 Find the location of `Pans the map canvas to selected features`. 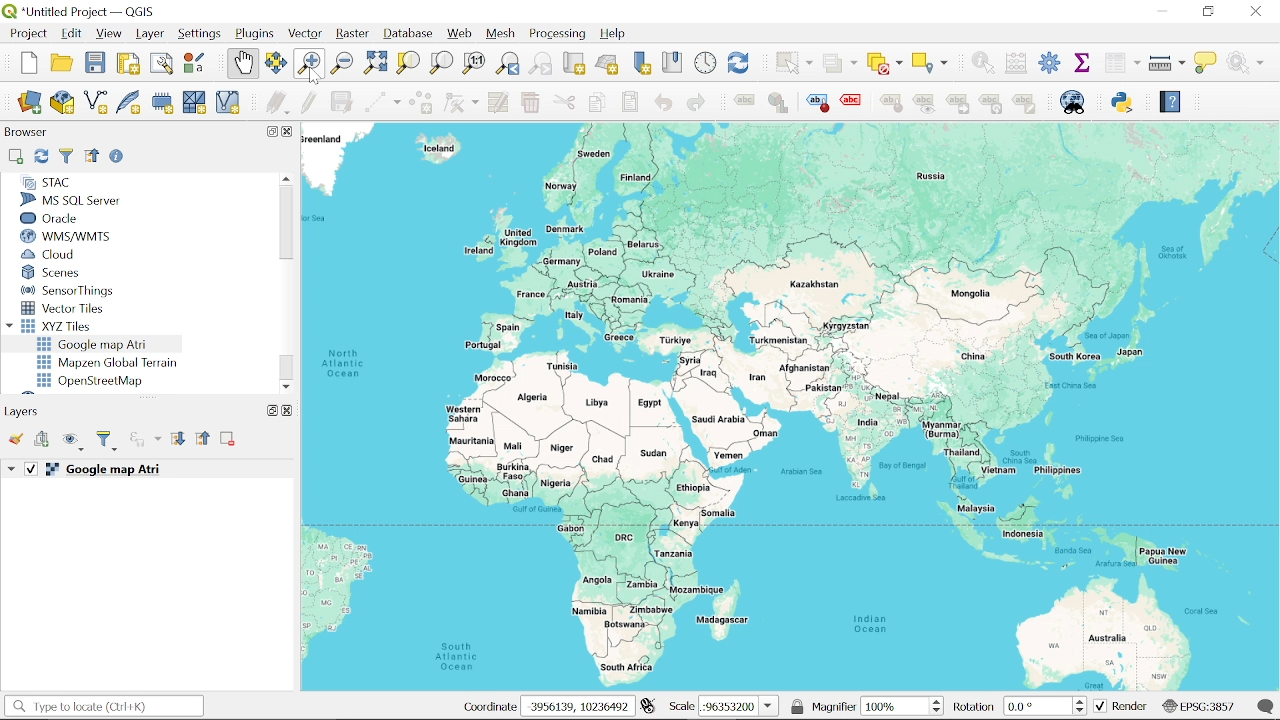

Pans the map canvas to selected features is located at coordinates (276, 64).